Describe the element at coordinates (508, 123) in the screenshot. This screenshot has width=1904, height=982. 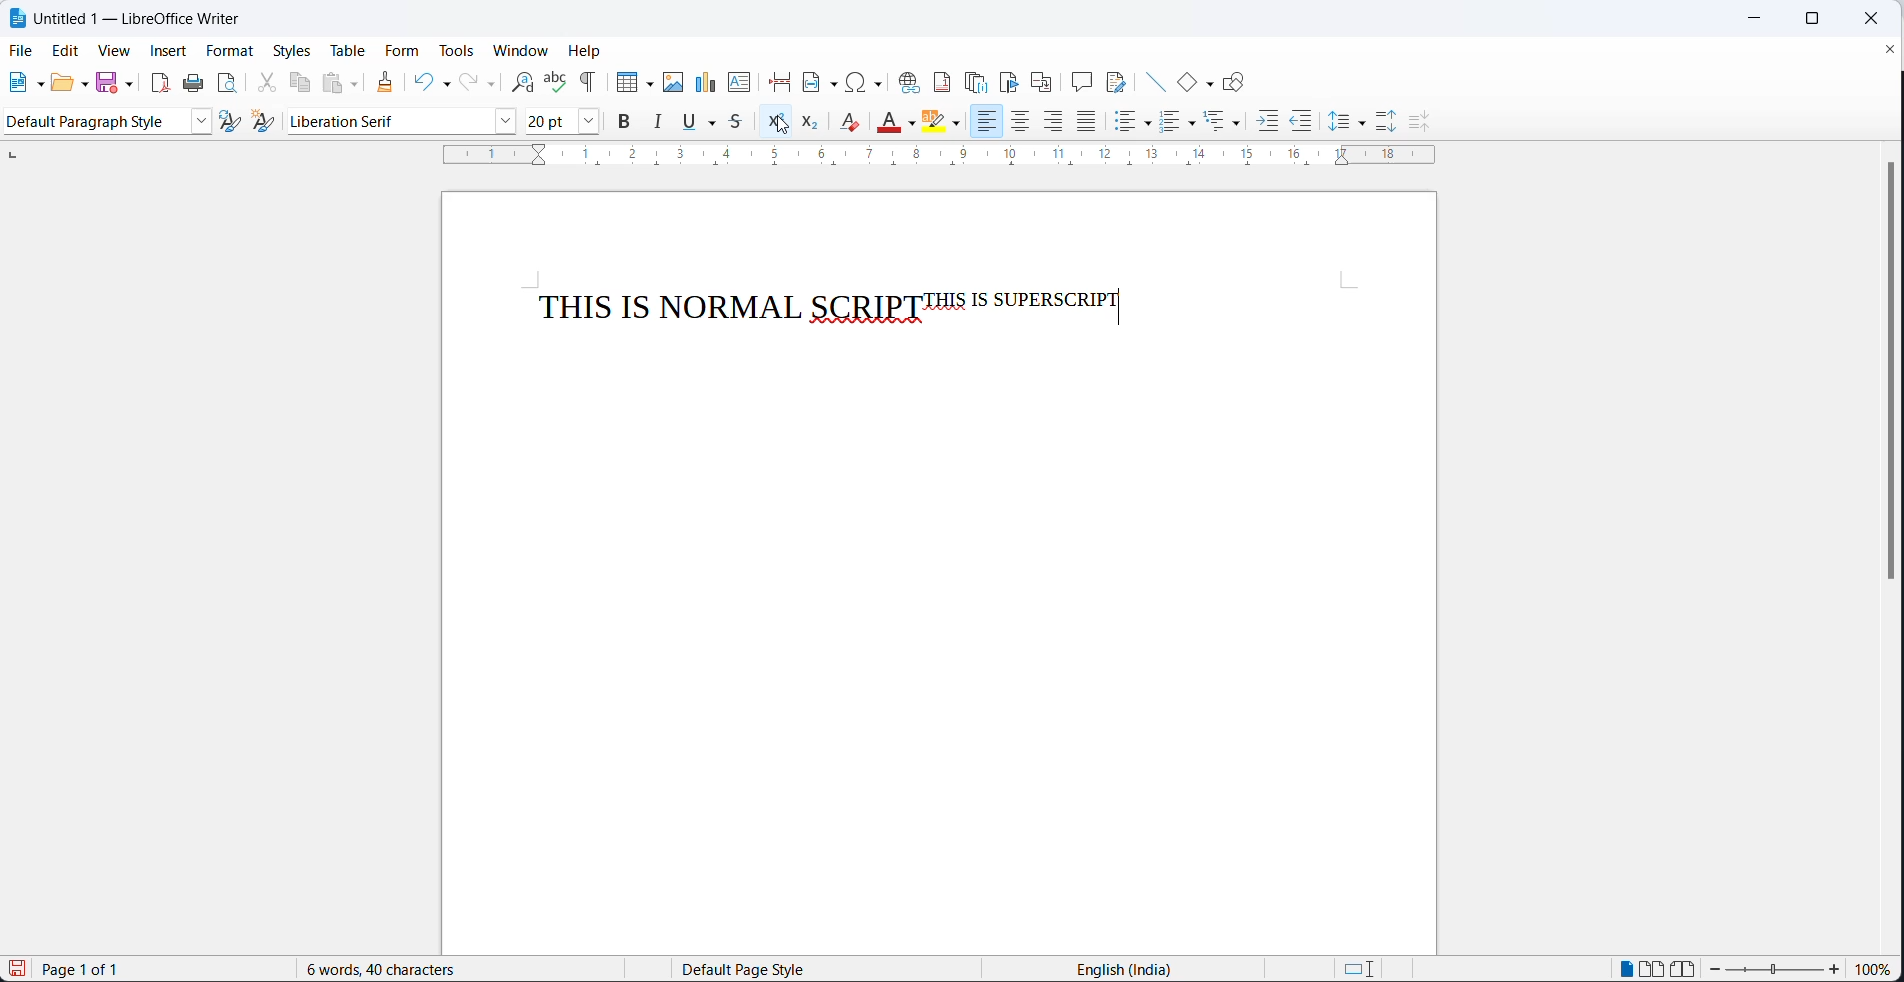
I see `font name options` at that location.